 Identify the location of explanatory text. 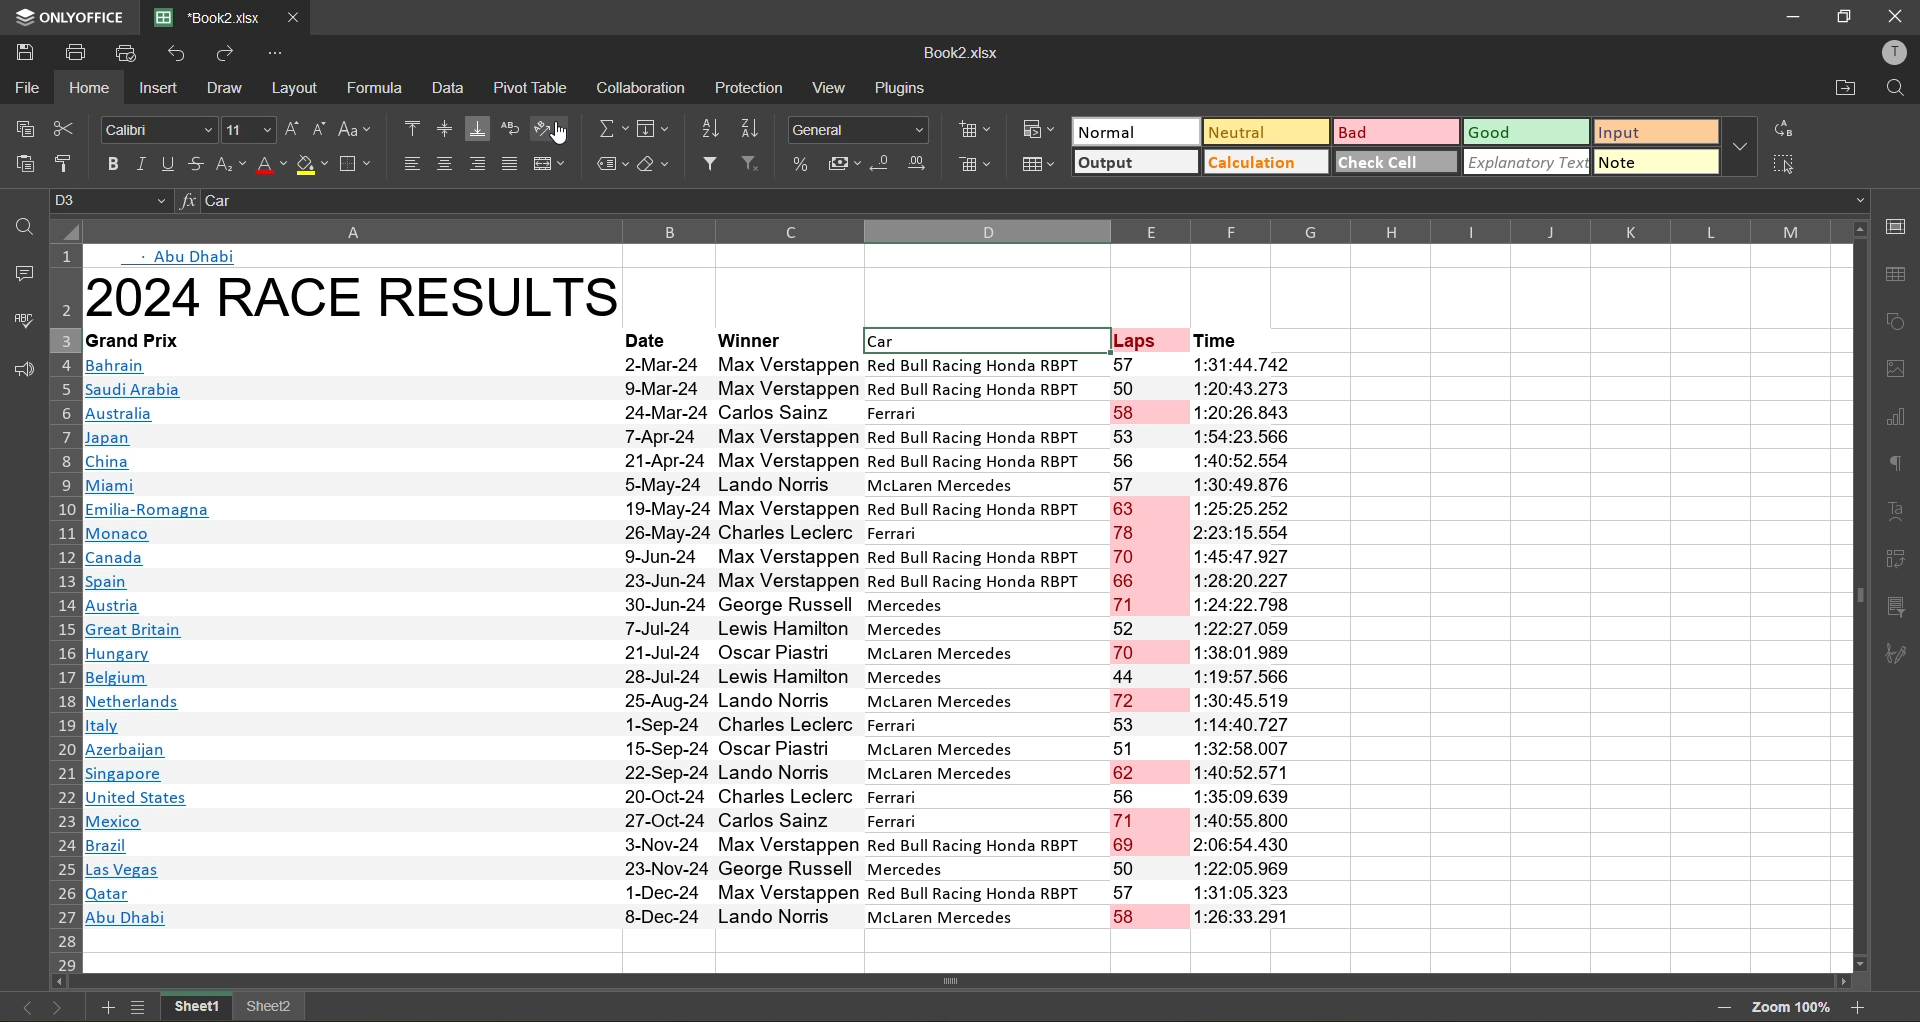
(1529, 161).